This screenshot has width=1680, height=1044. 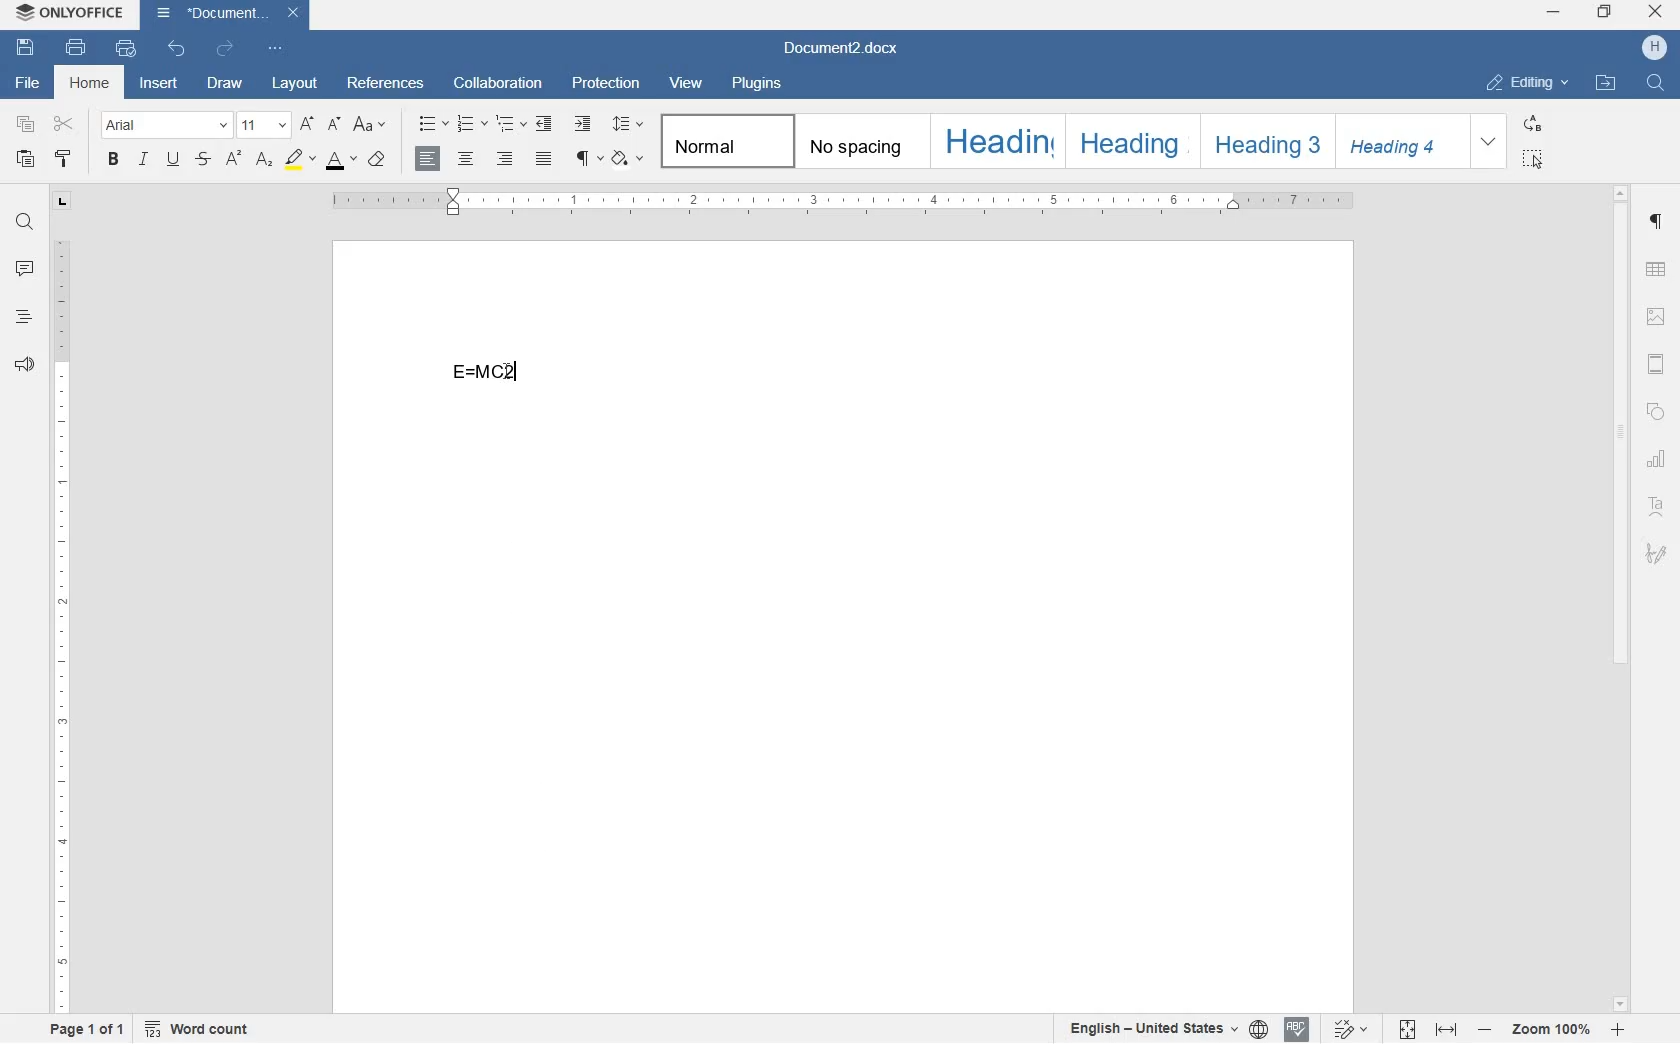 What do you see at coordinates (1657, 270) in the screenshot?
I see `table` at bounding box center [1657, 270].